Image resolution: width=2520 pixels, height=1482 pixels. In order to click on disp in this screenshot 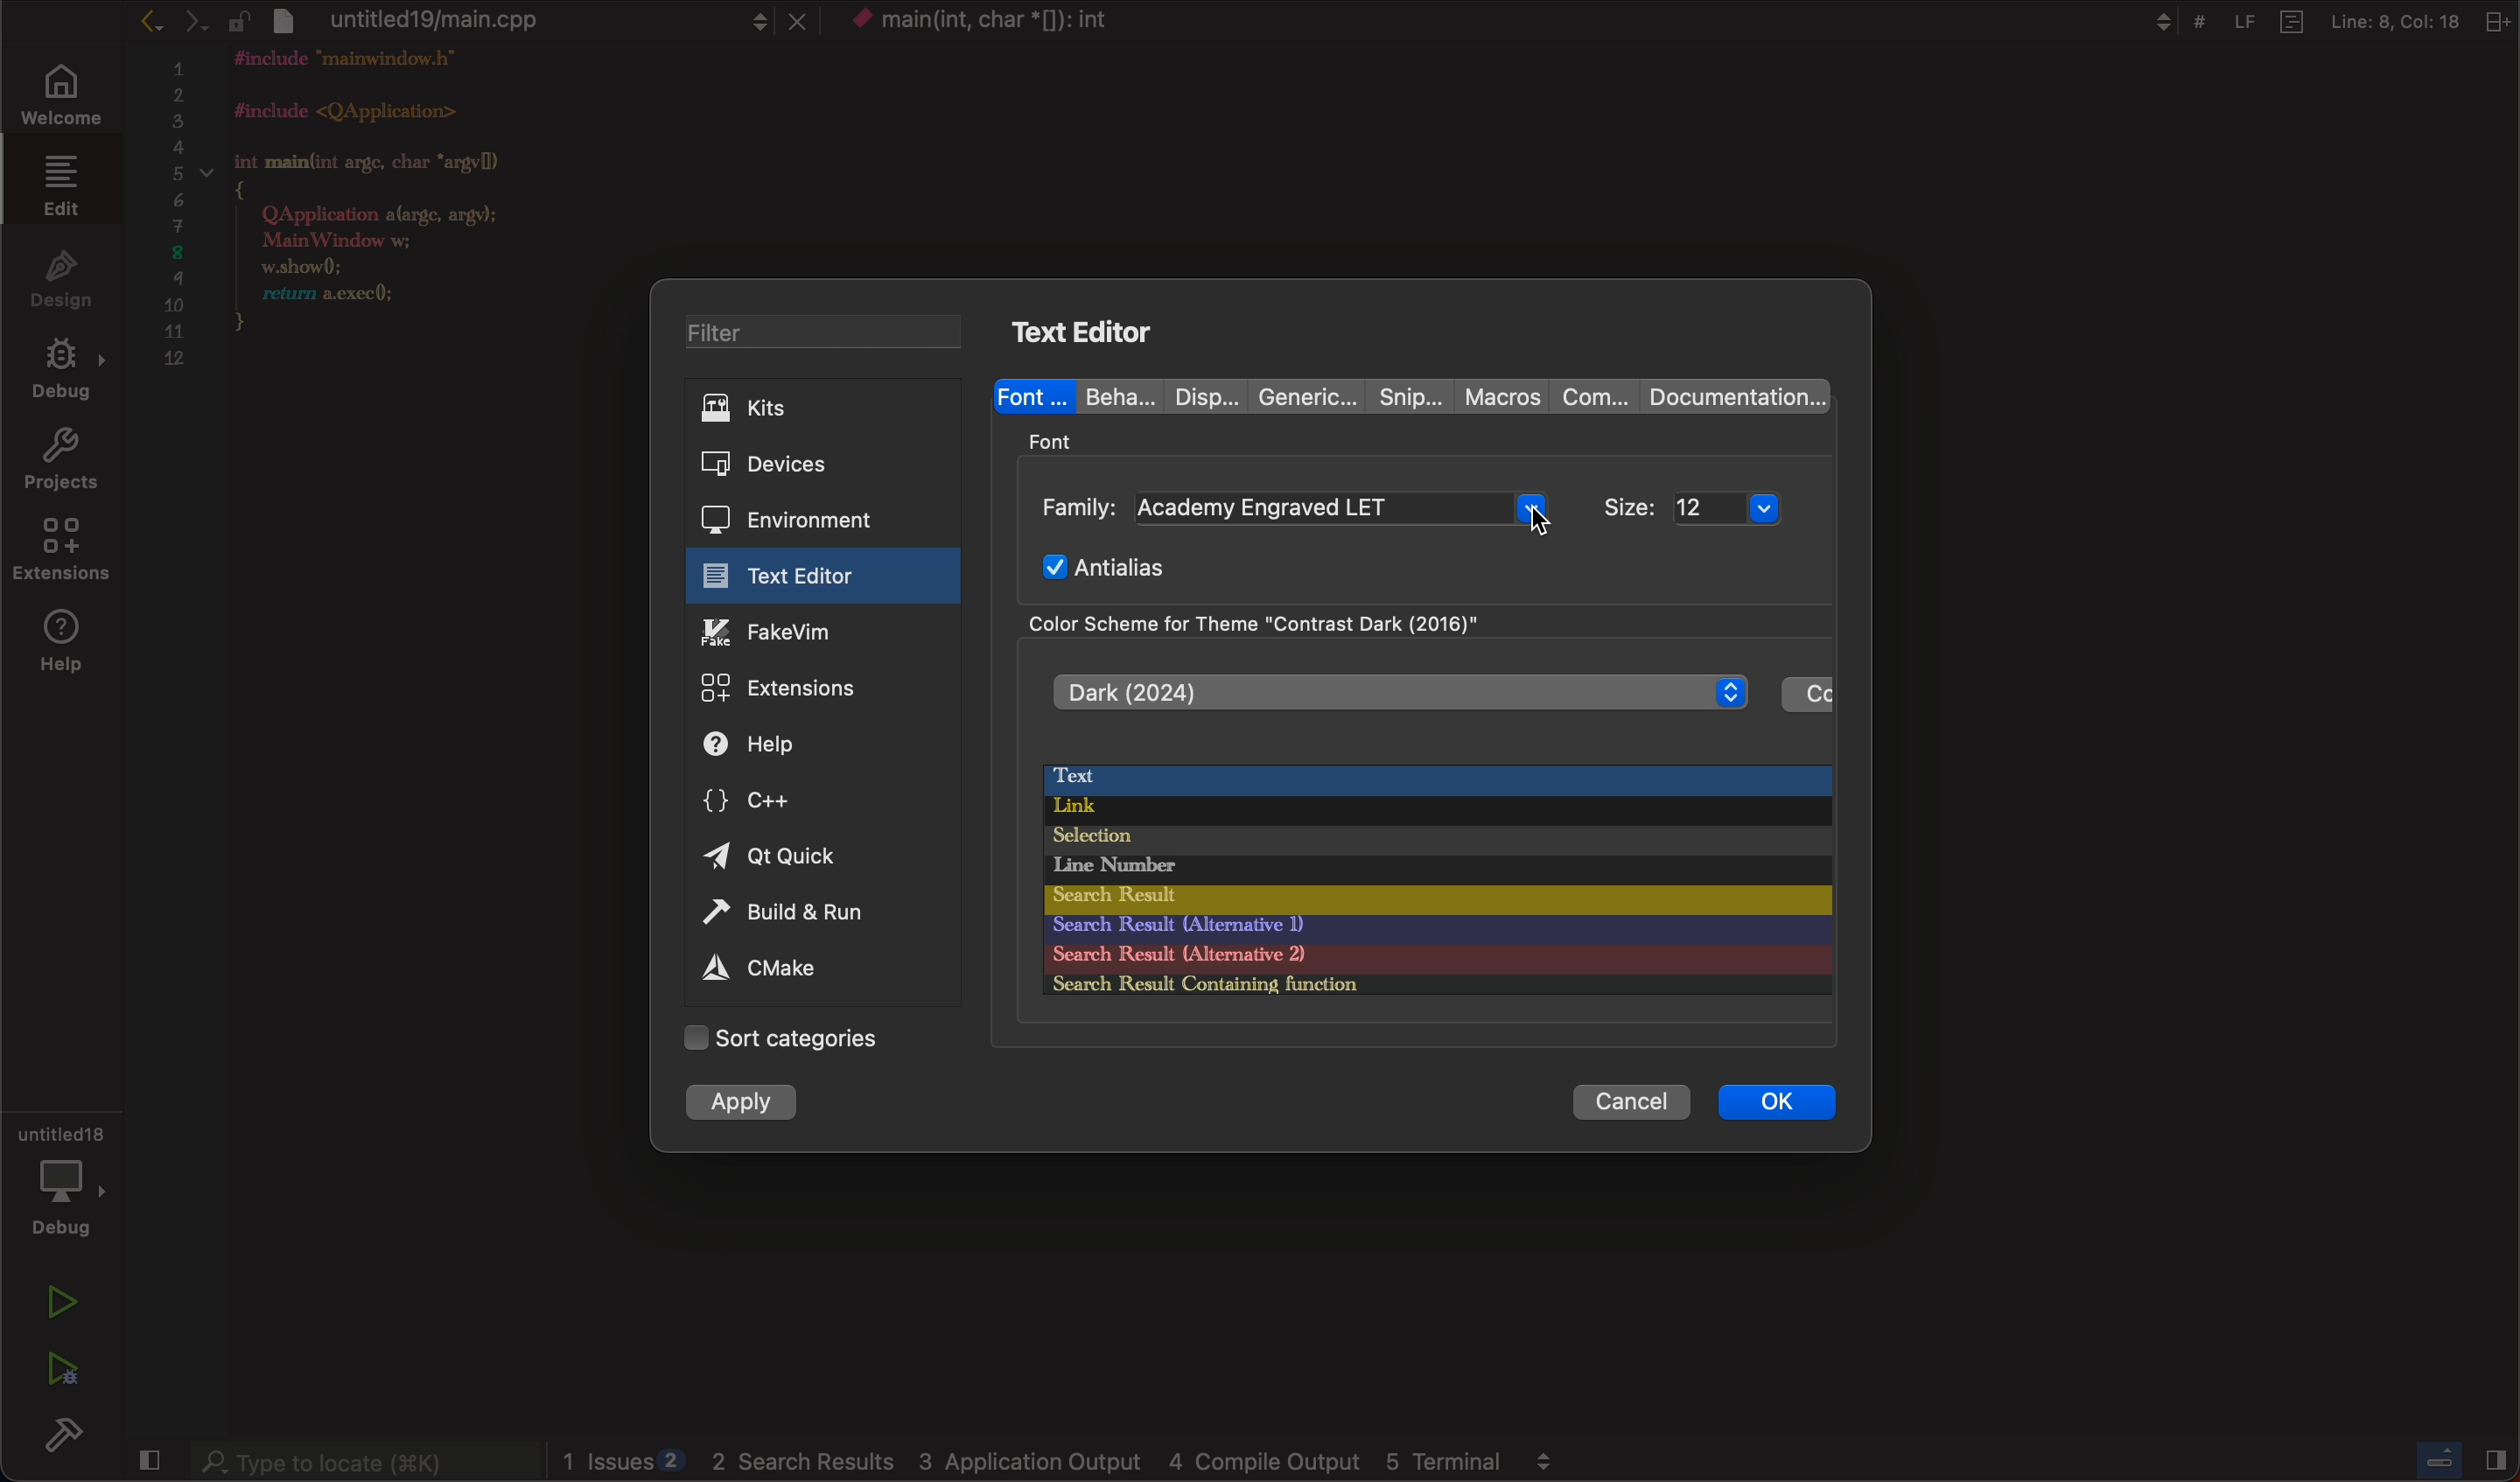, I will do `click(1193, 396)`.